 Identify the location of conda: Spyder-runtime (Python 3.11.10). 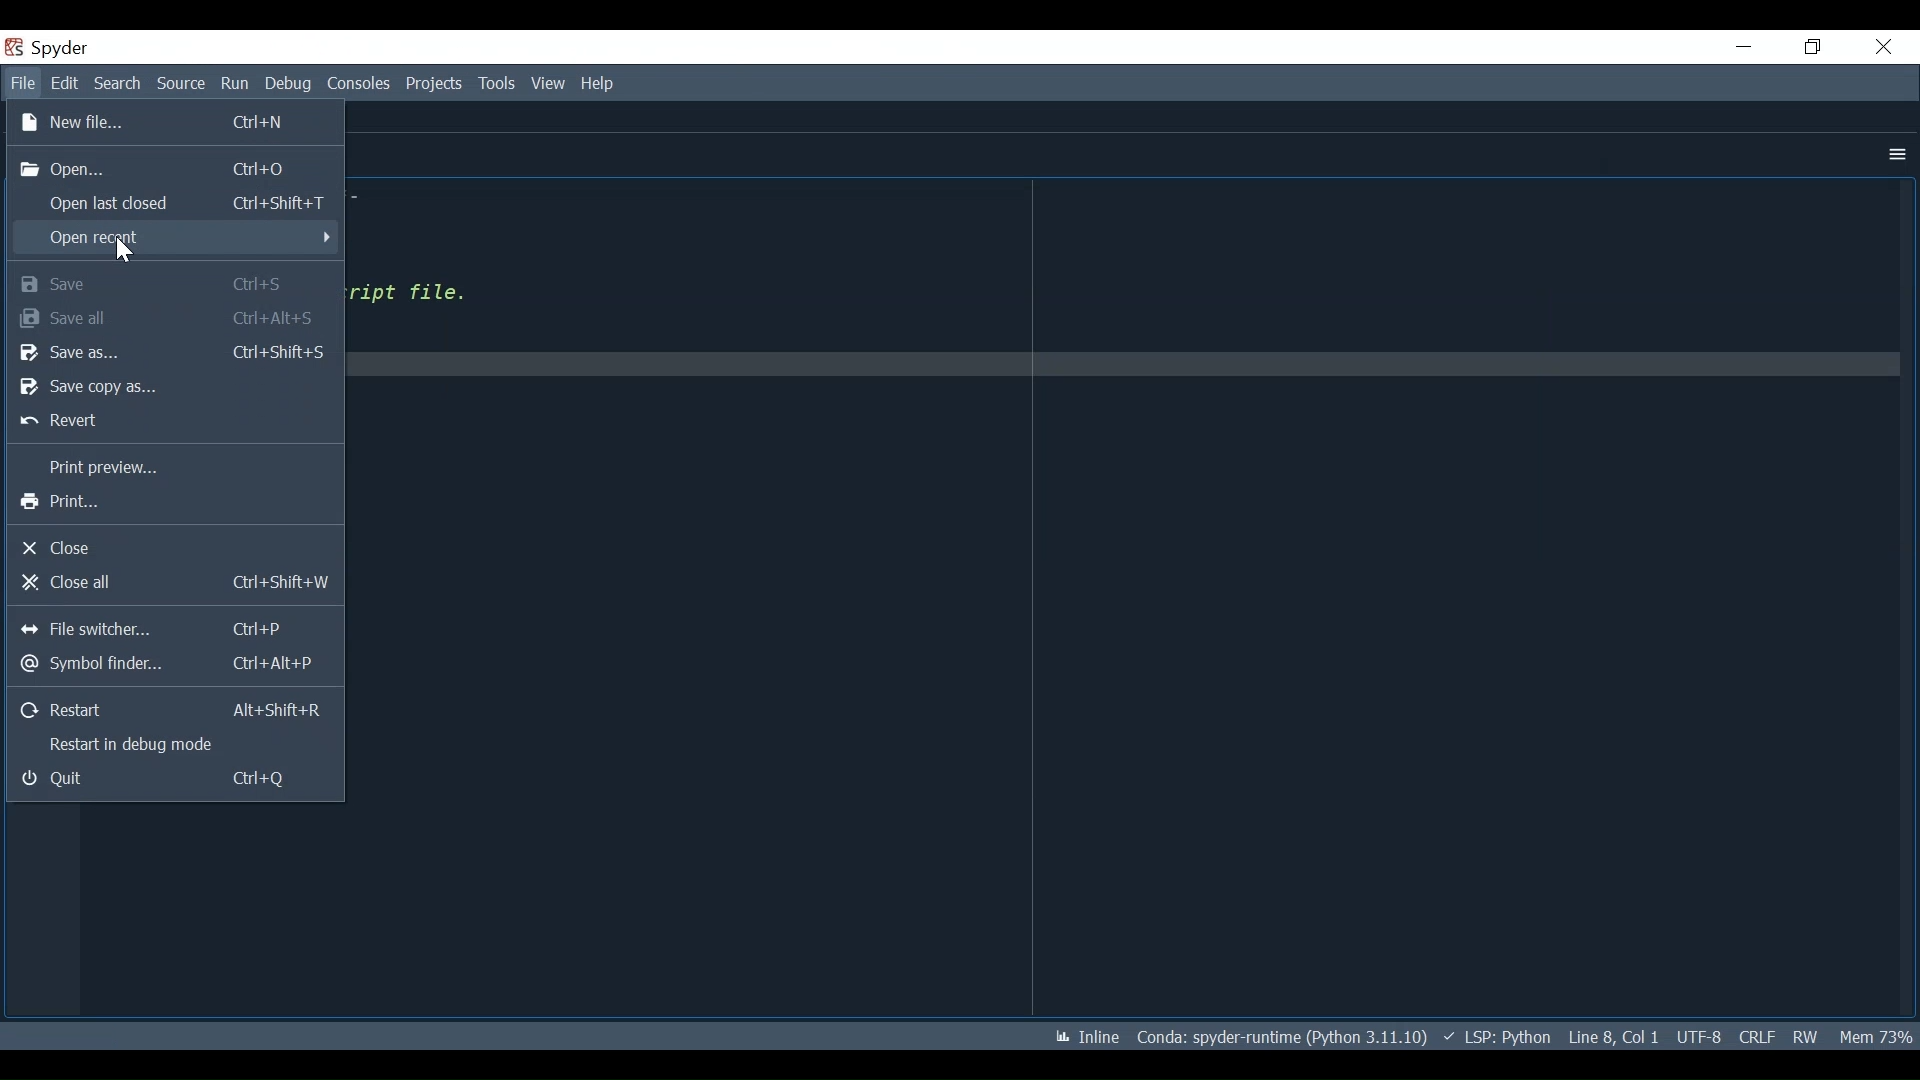
(1282, 1036).